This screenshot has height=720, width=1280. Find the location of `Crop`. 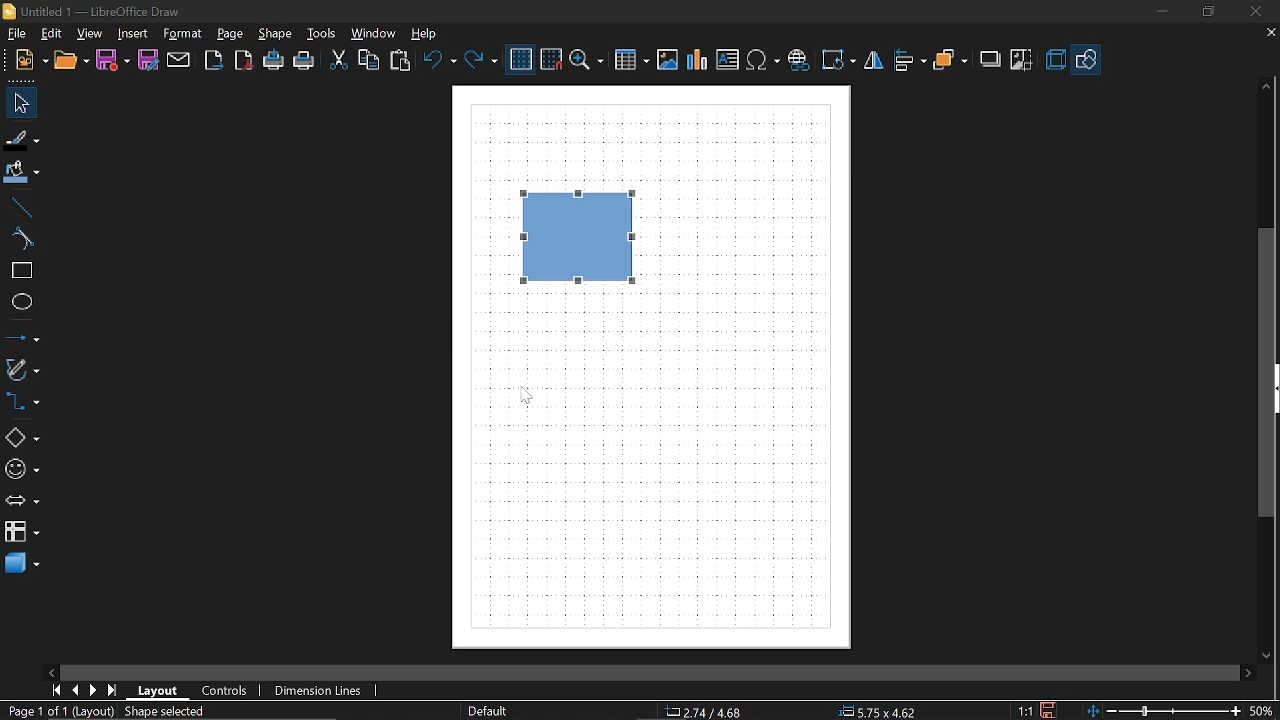

Crop is located at coordinates (1022, 61).